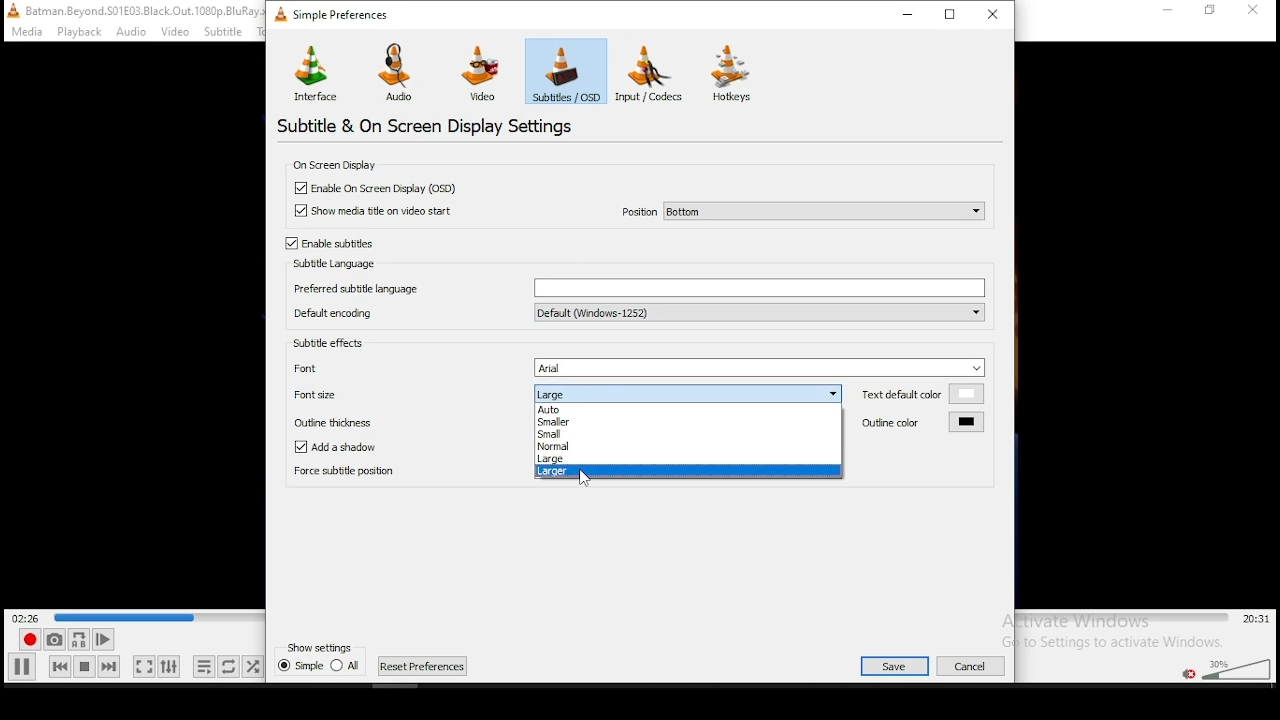 This screenshot has width=1280, height=720. What do you see at coordinates (332, 164) in the screenshot?
I see `on screen display` at bounding box center [332, 164].